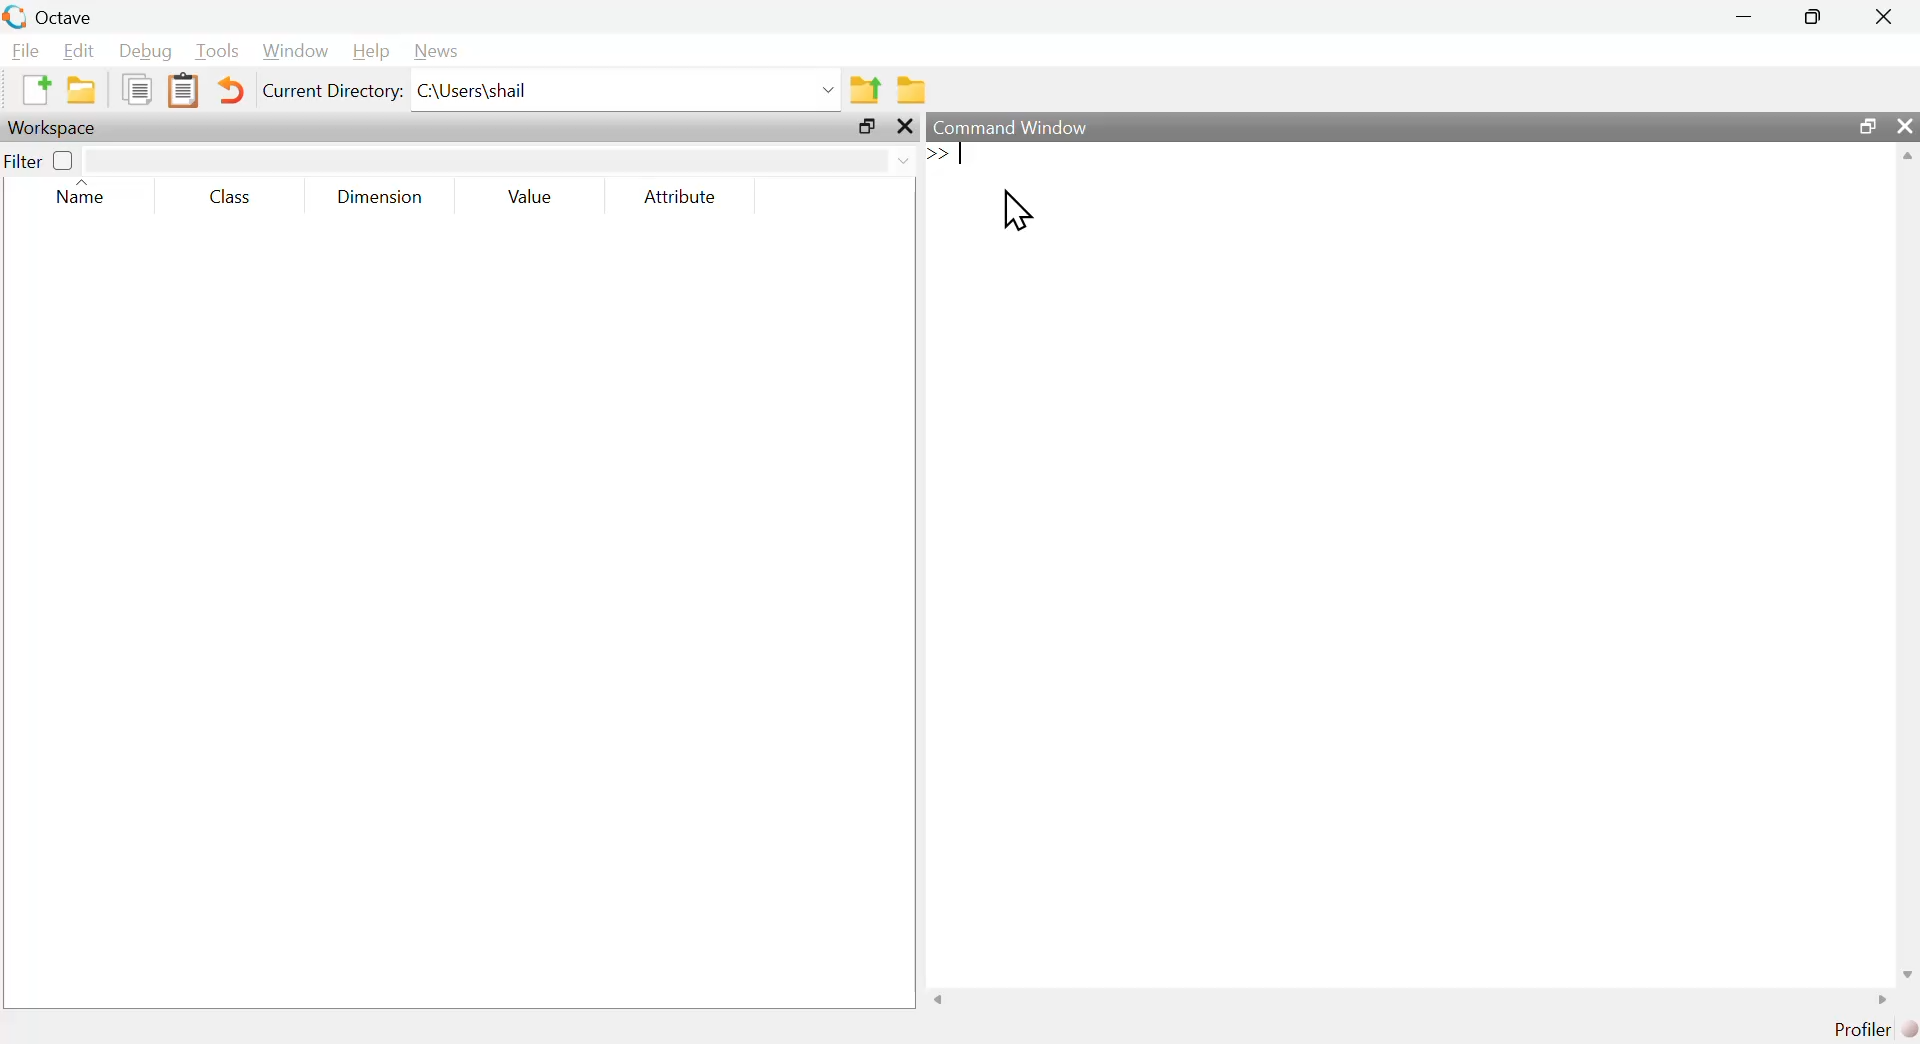  Describe the element at coordinates (332, 91) in the screenshot. I see `current directory` at that location.